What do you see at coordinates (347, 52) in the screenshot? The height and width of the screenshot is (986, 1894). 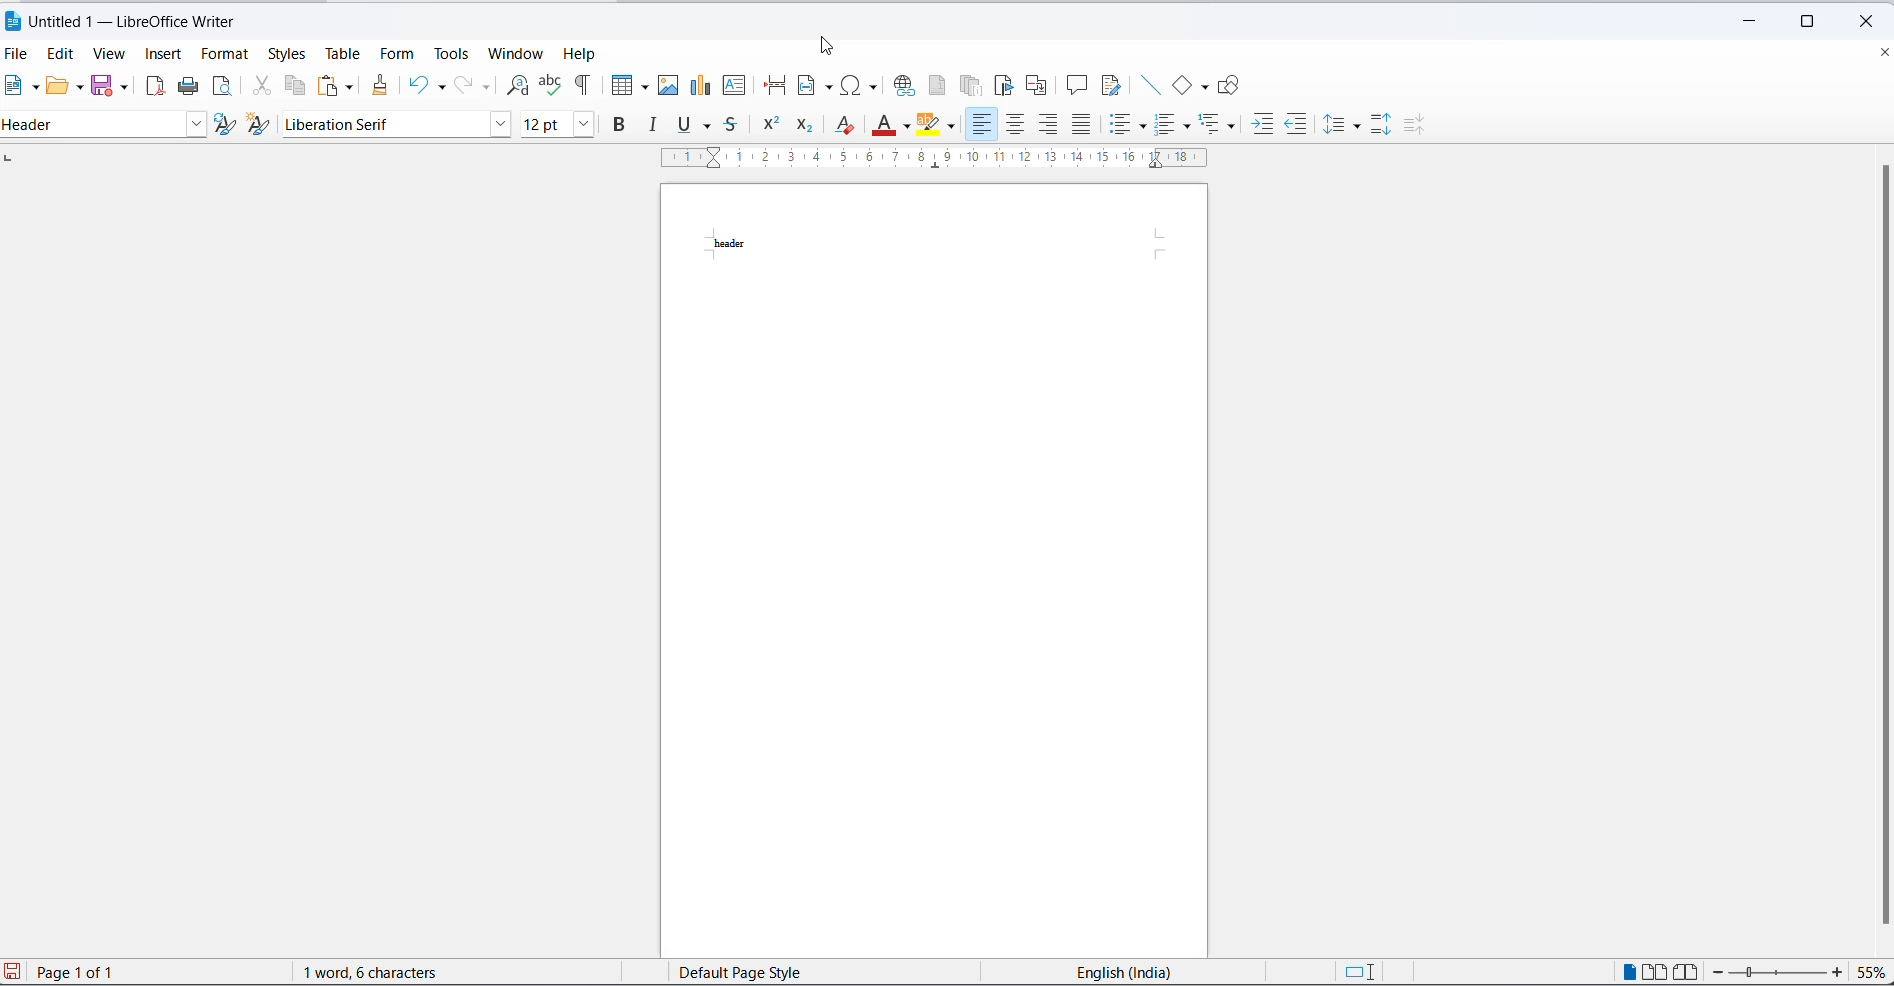 I see `table` at bounding box center [347, 52].